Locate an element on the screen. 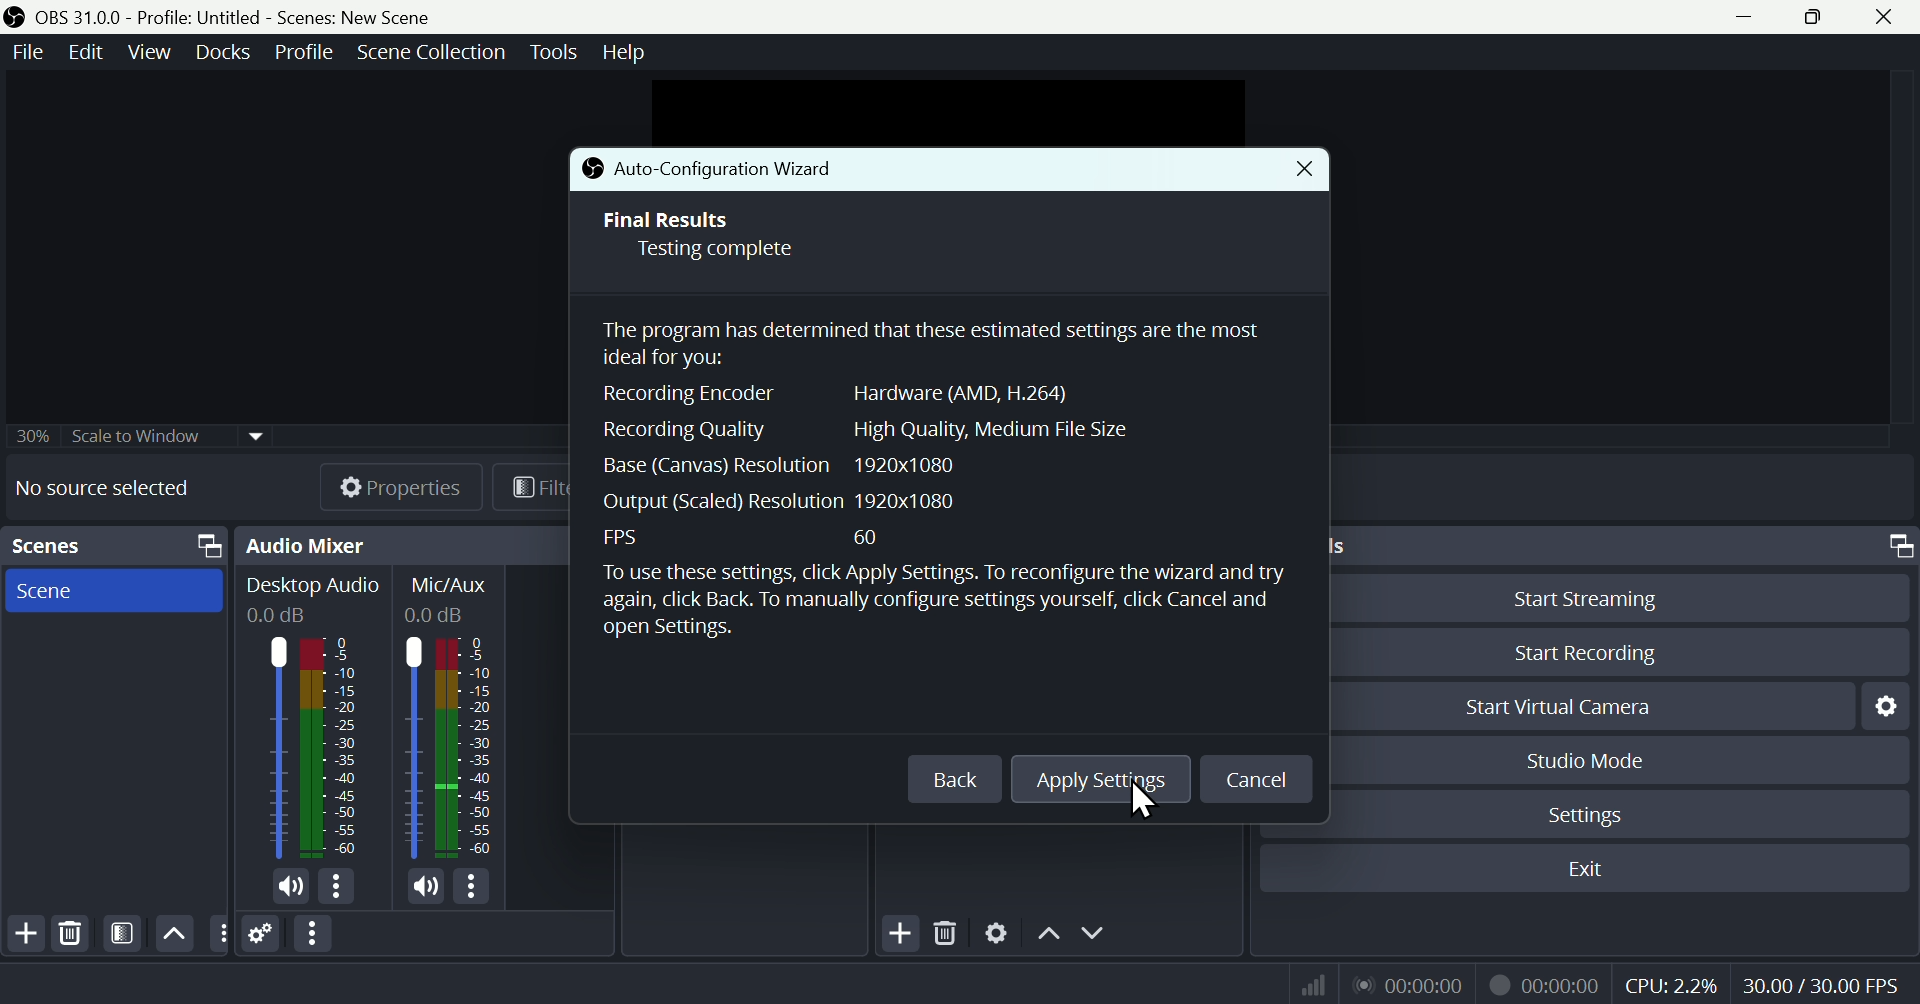 The width and height of the screenshot is (1920, 1004). Start Streaming is located at coordinates (1619, 595).